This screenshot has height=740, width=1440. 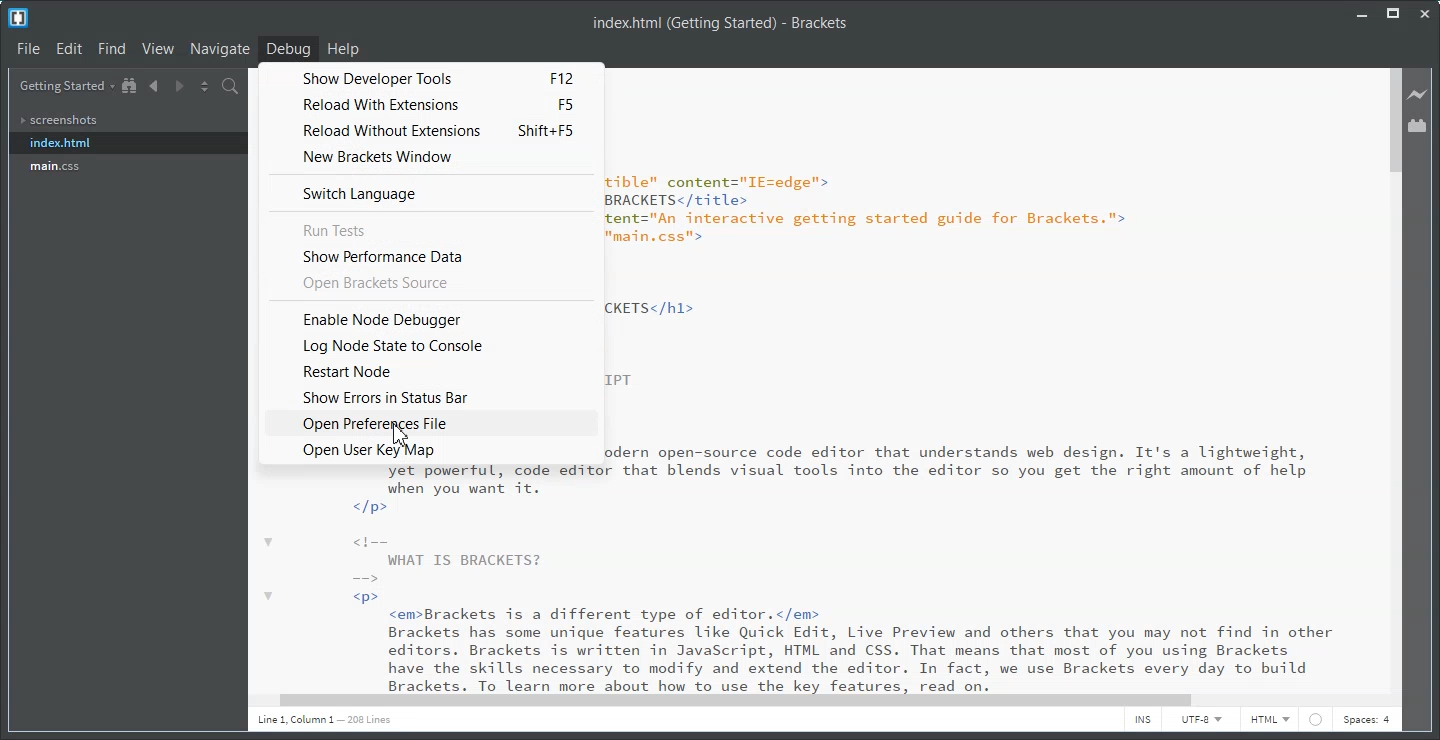 What do you see at coordinates (157, 49) in the screenshot?
I see `View` at bounding box center [157, 49].